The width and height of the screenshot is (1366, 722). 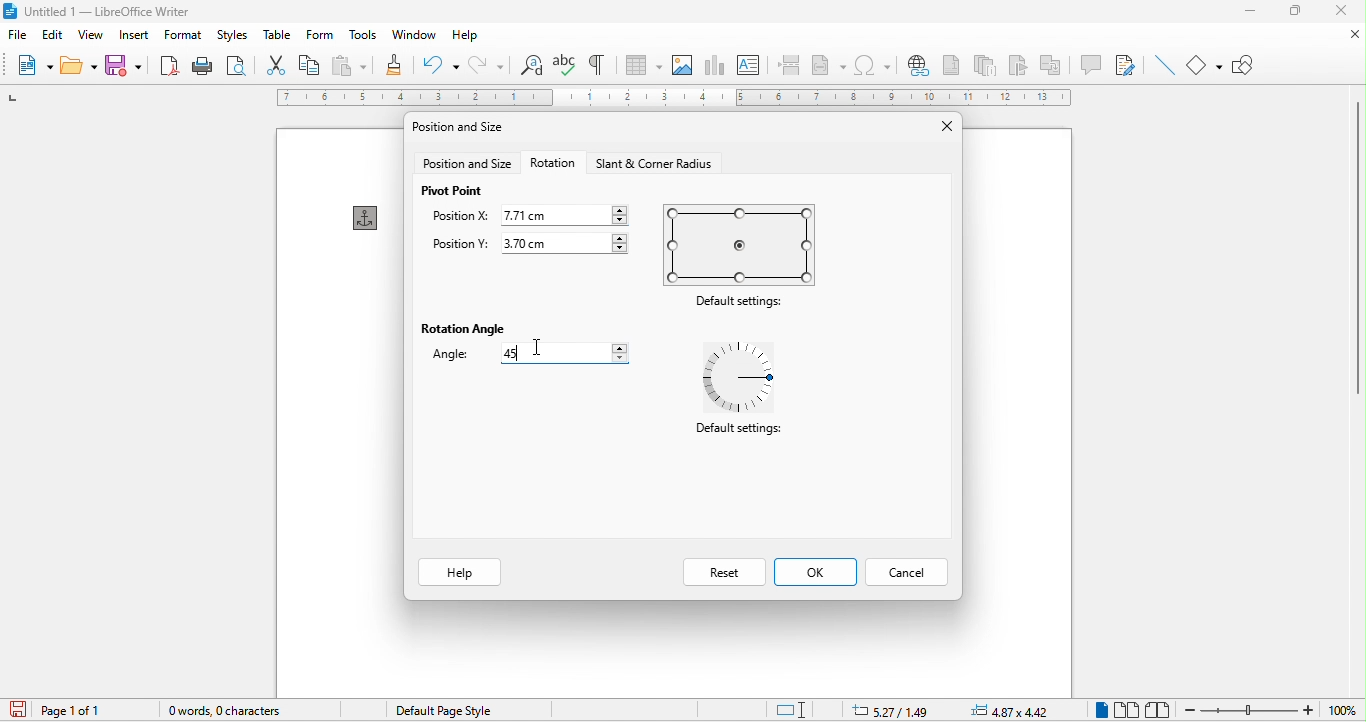 I want to click on position x, so click(x=454, y=218).